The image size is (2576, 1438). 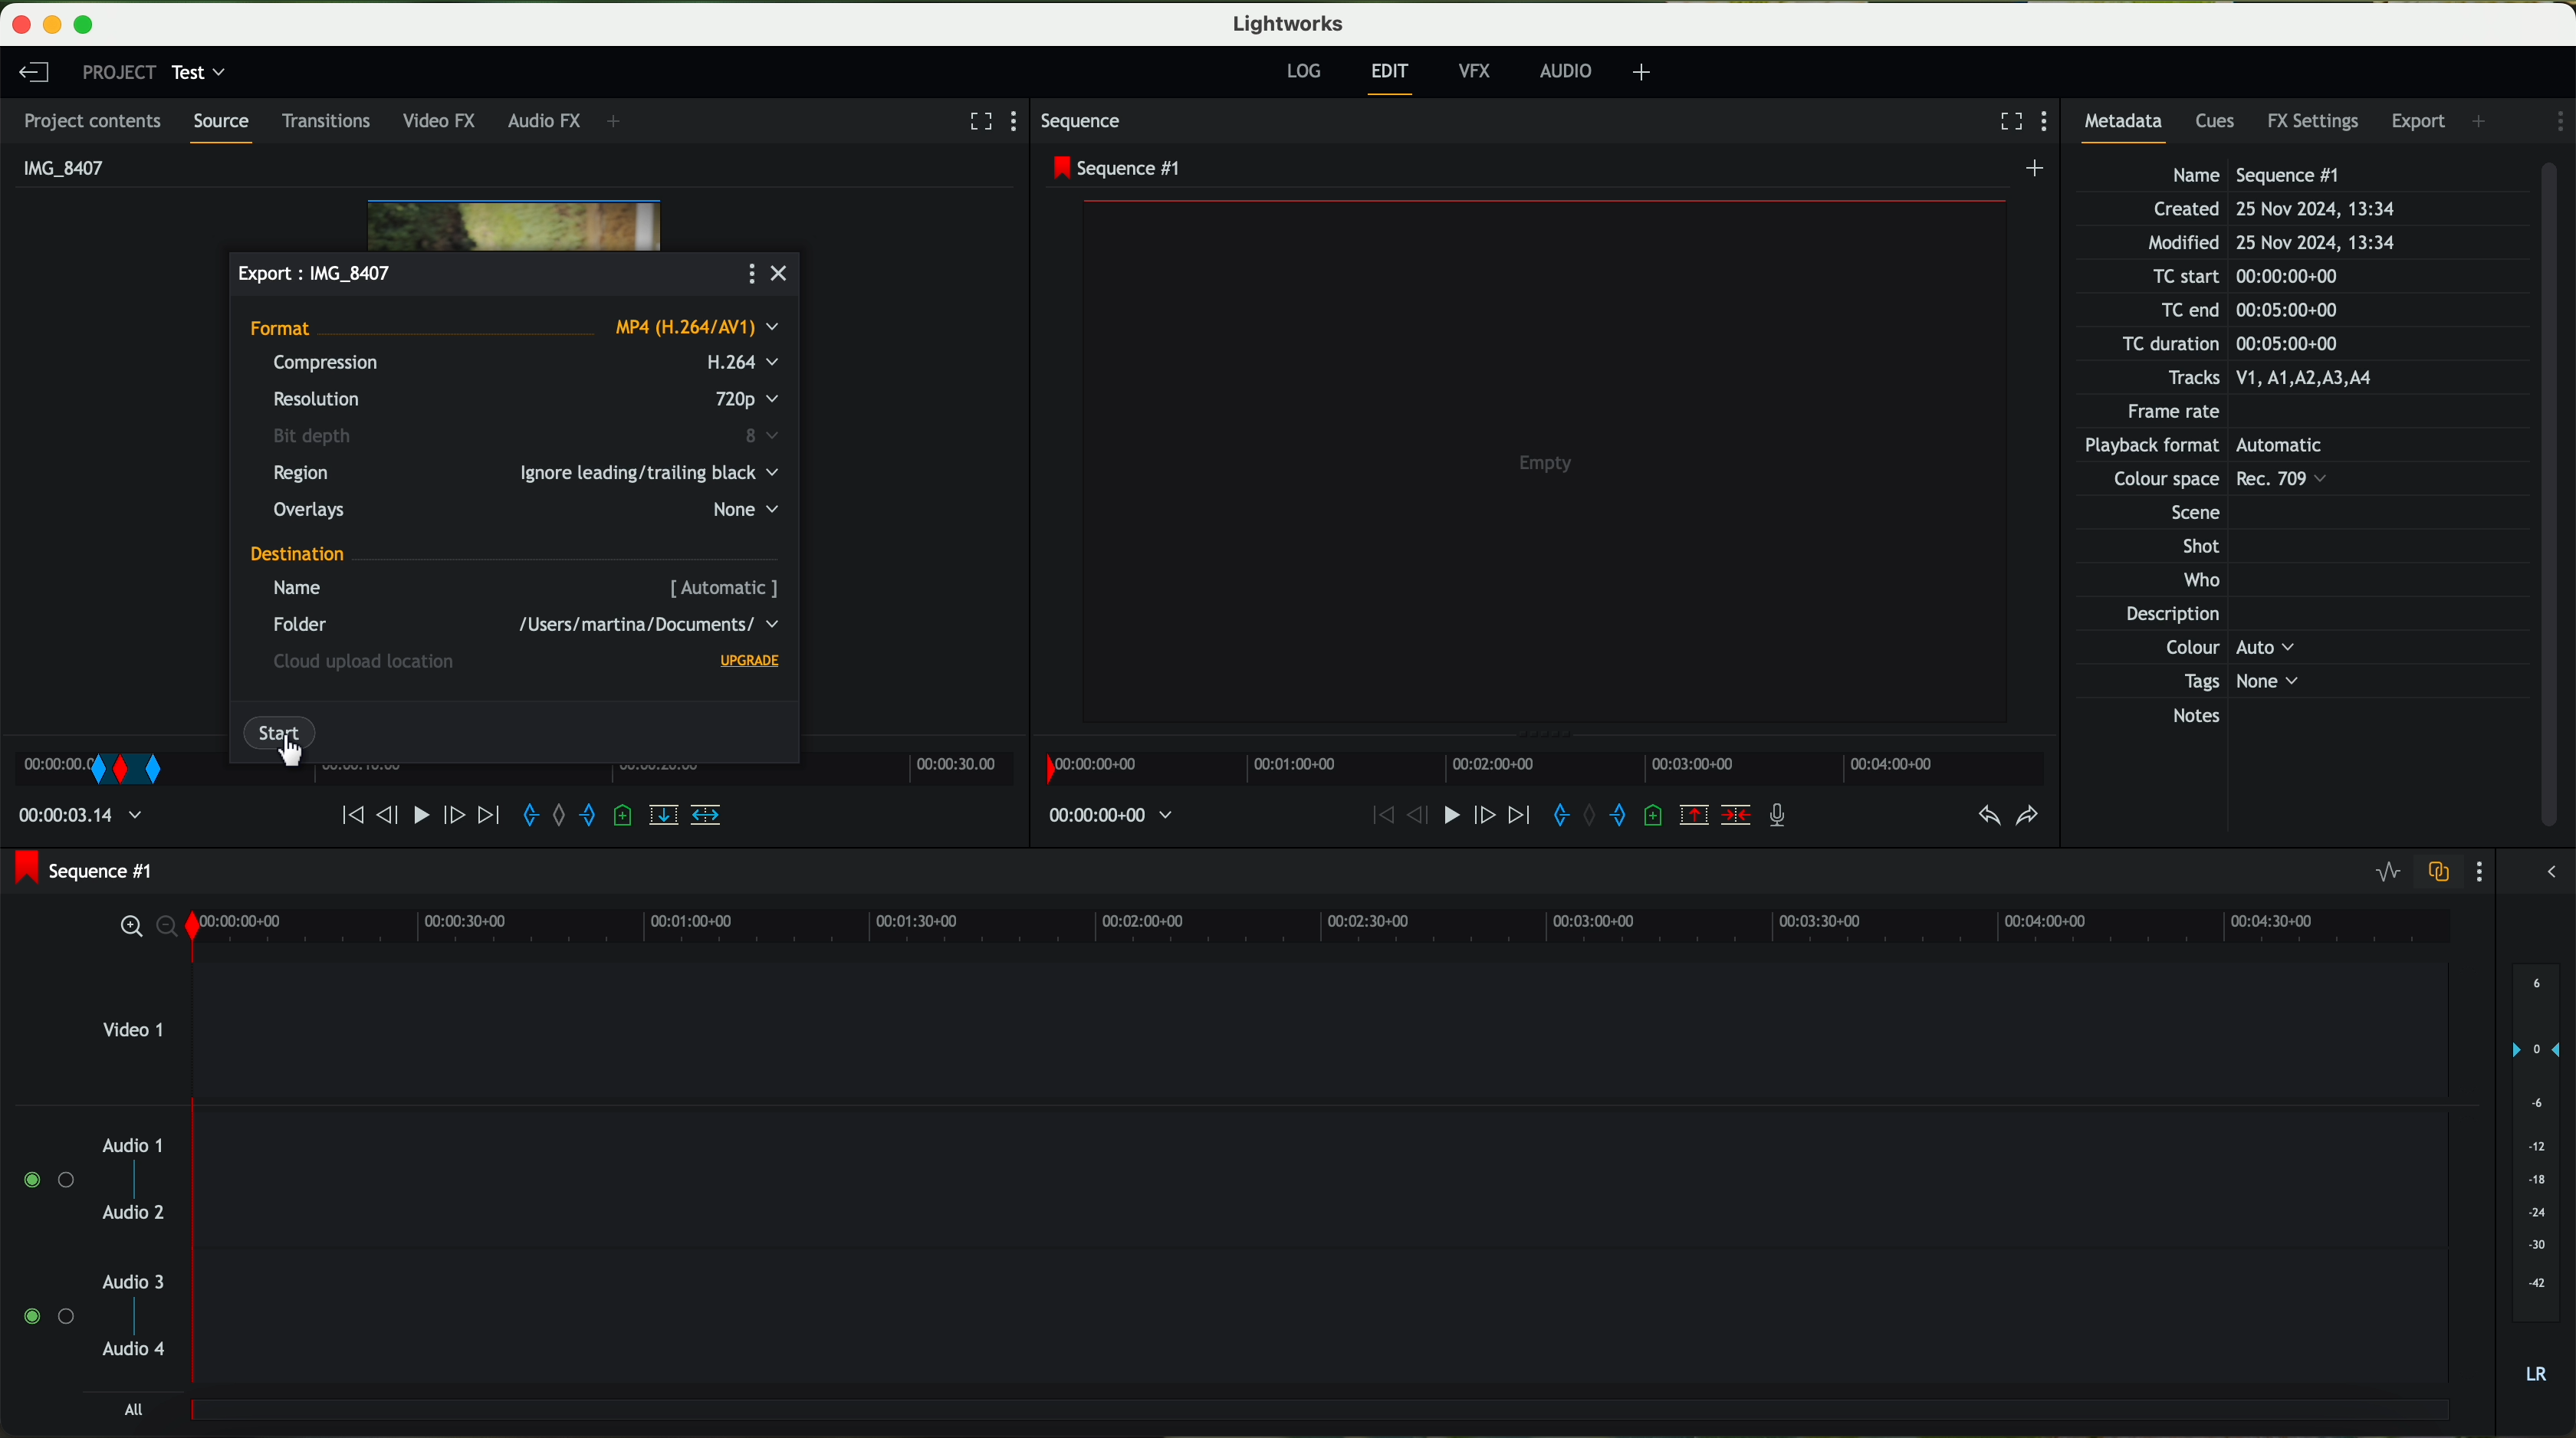 I want to click on close popup, so click(x=784, y=275).